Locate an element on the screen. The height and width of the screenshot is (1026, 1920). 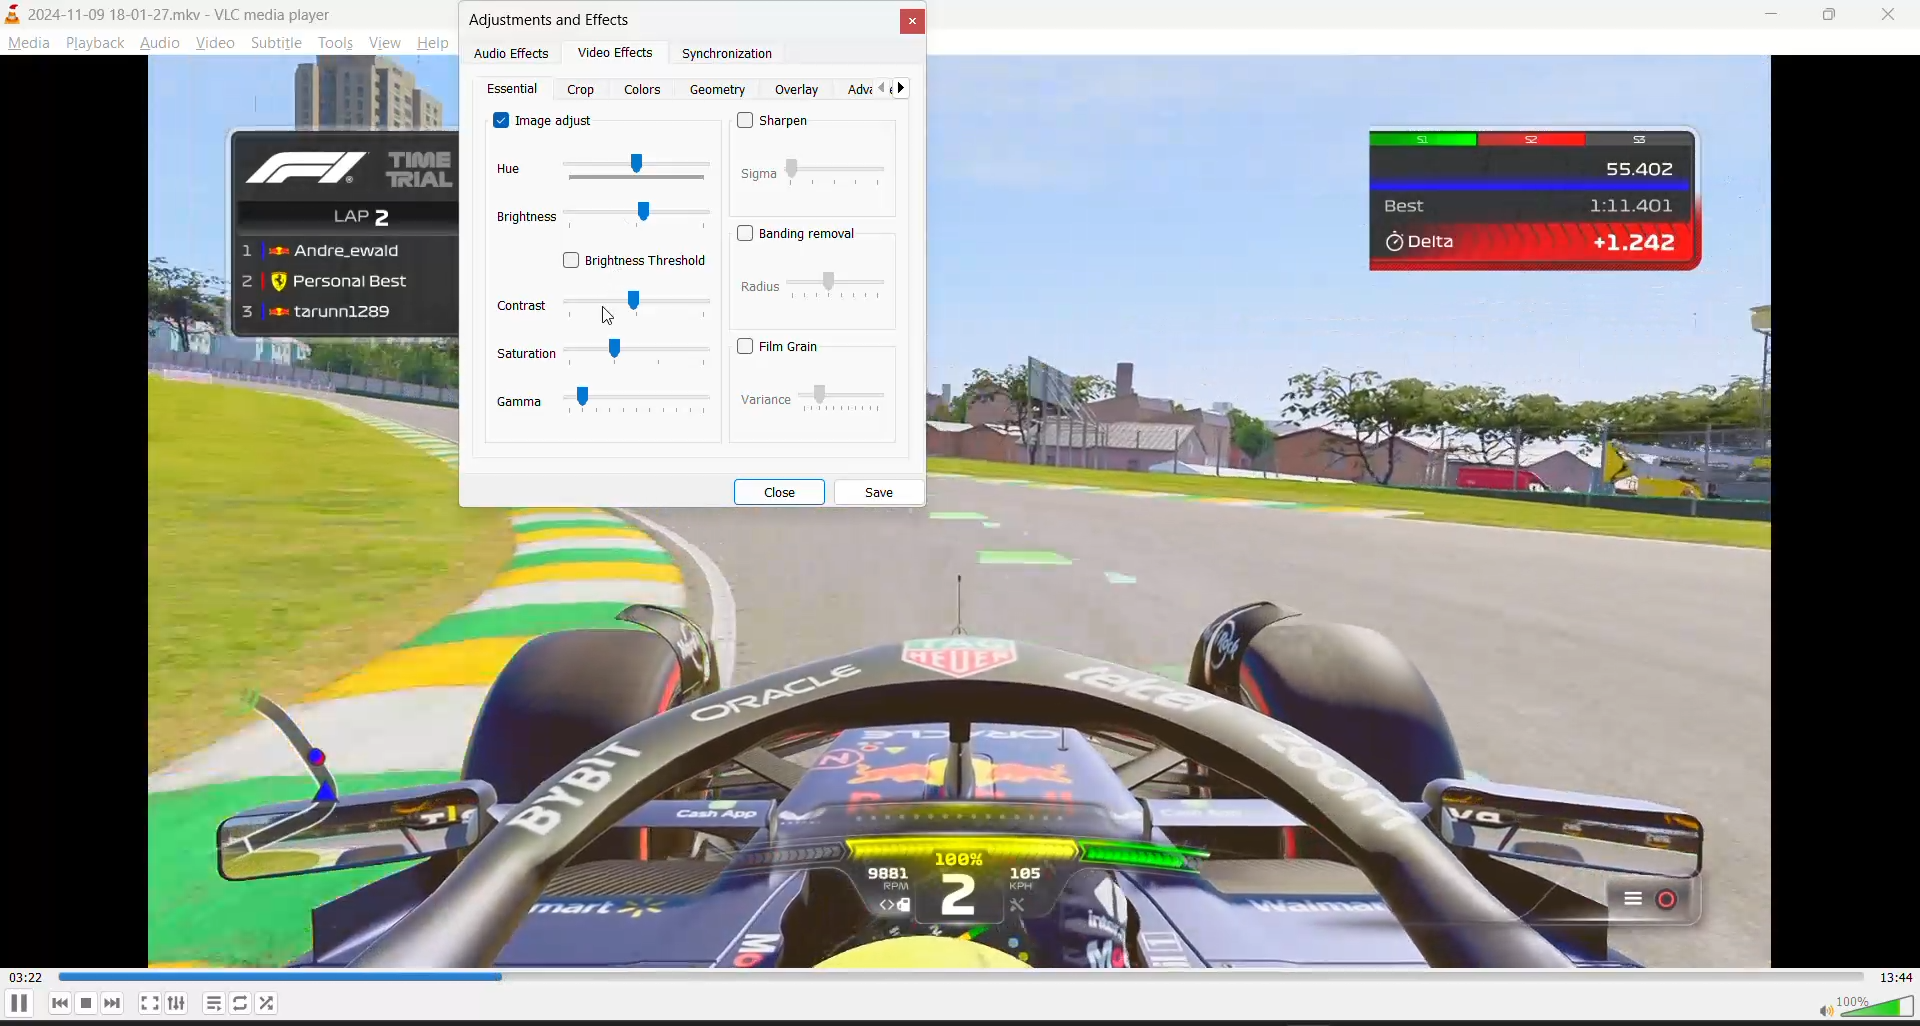
 is located at coordinates (761, 286).